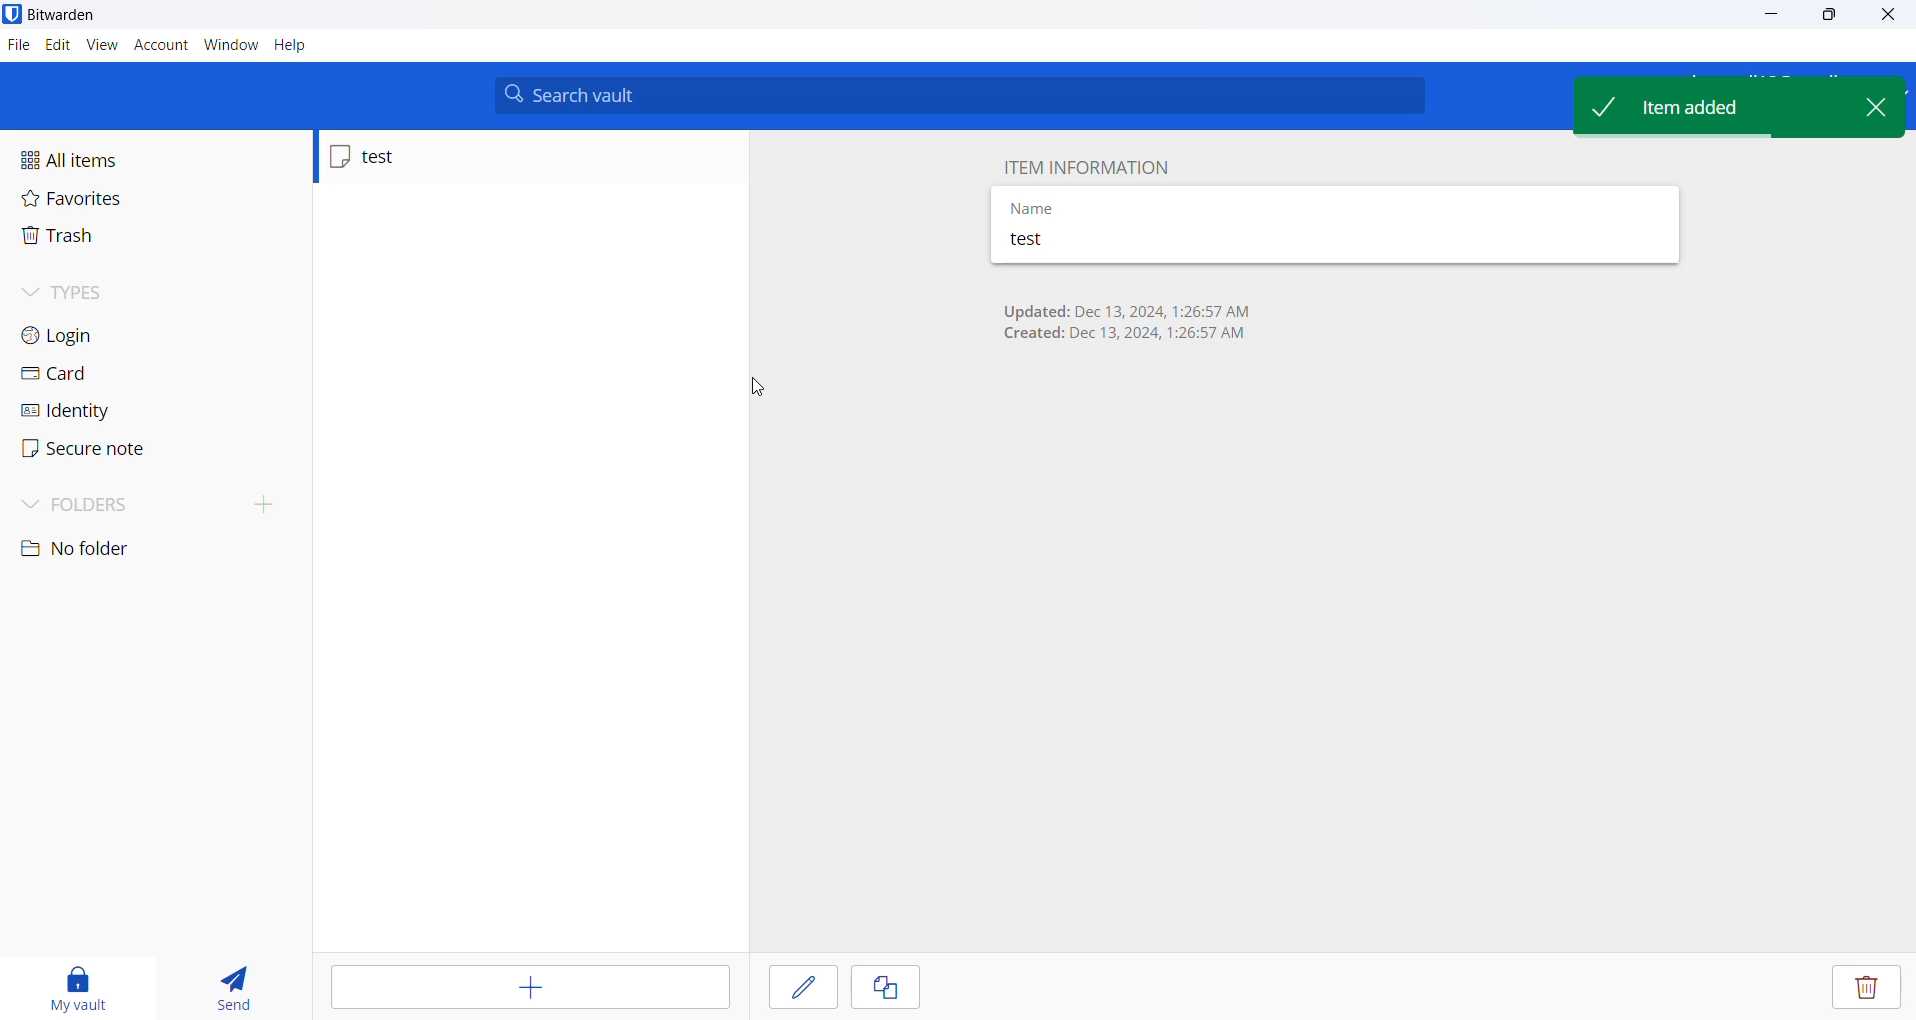 Image resolution: width=1916 pixels, height=1020 pixels. What do you see at coordinates (108, 453) in the screenshot?
I see `secure note` at bounding box center [108, 453].